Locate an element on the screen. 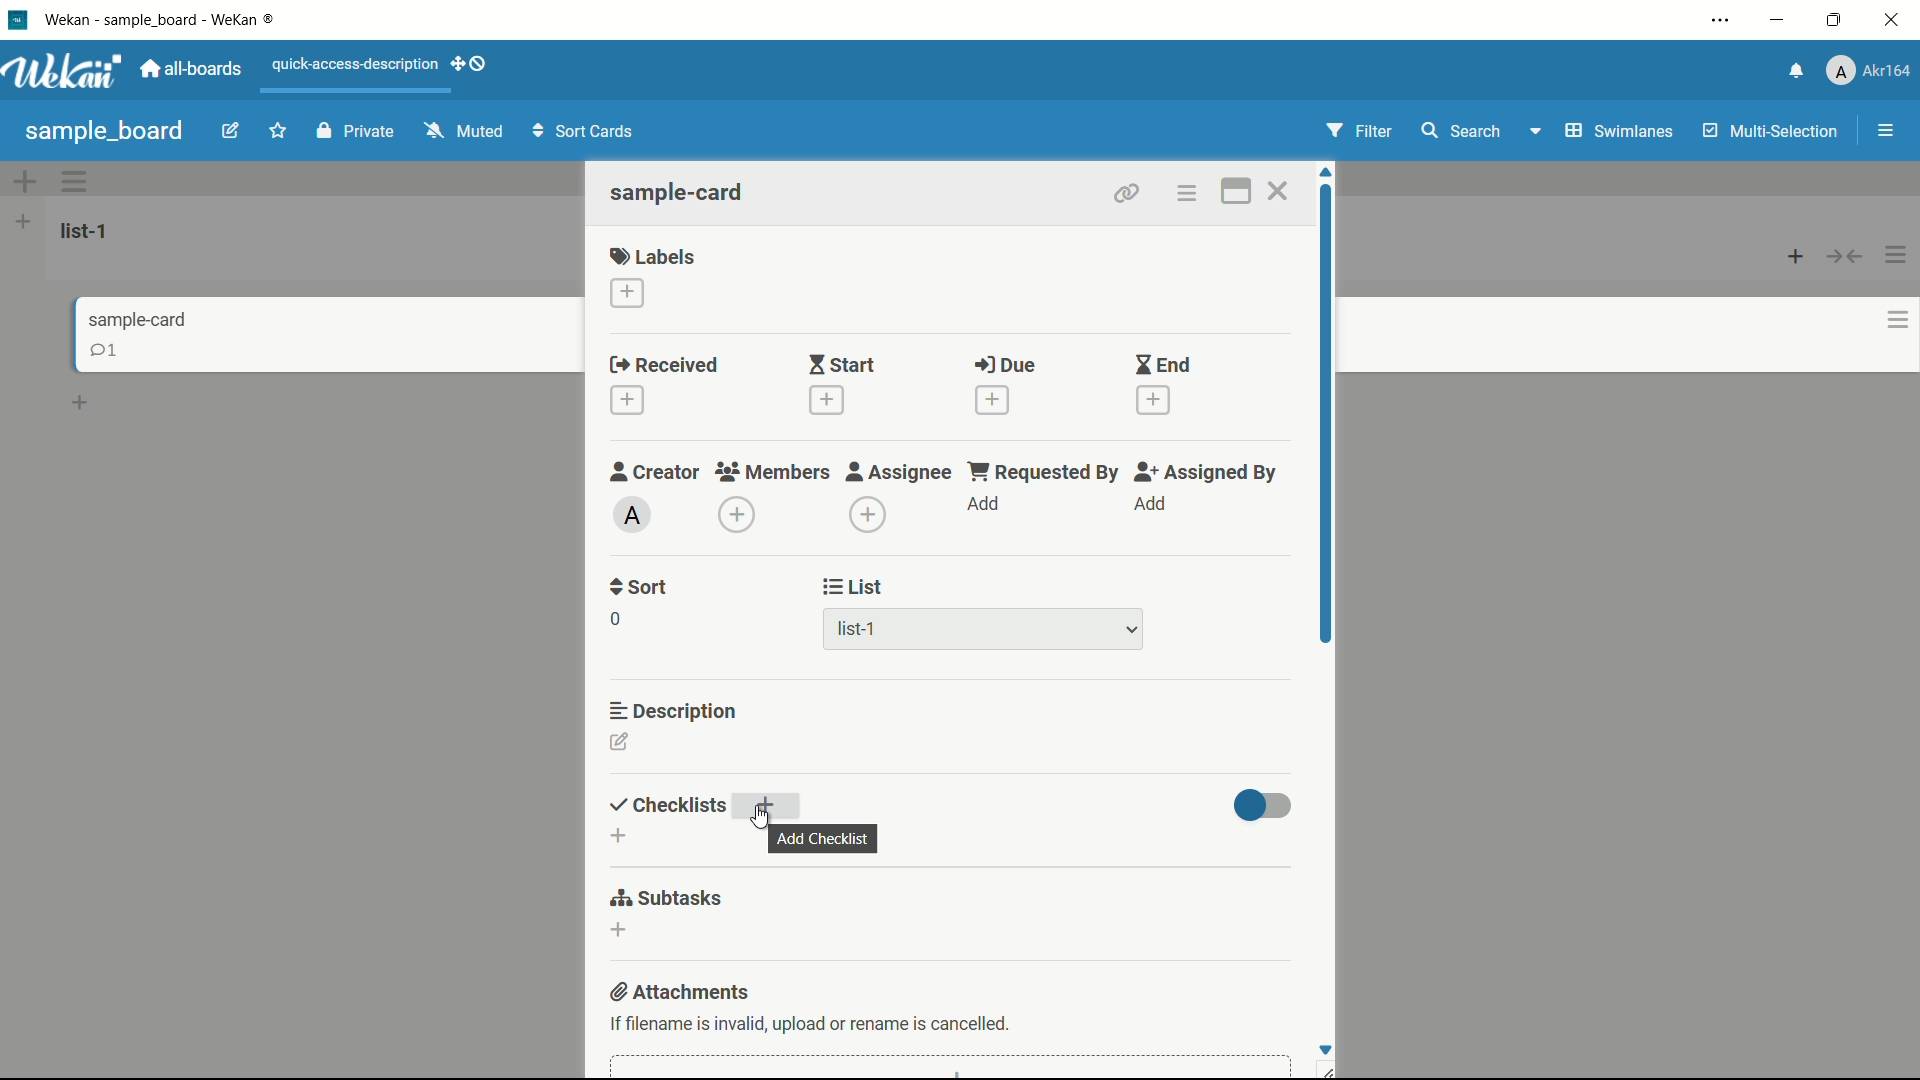 The width and height of the screenshot is (1920, 1080). list is located at coordinates (856, 589).